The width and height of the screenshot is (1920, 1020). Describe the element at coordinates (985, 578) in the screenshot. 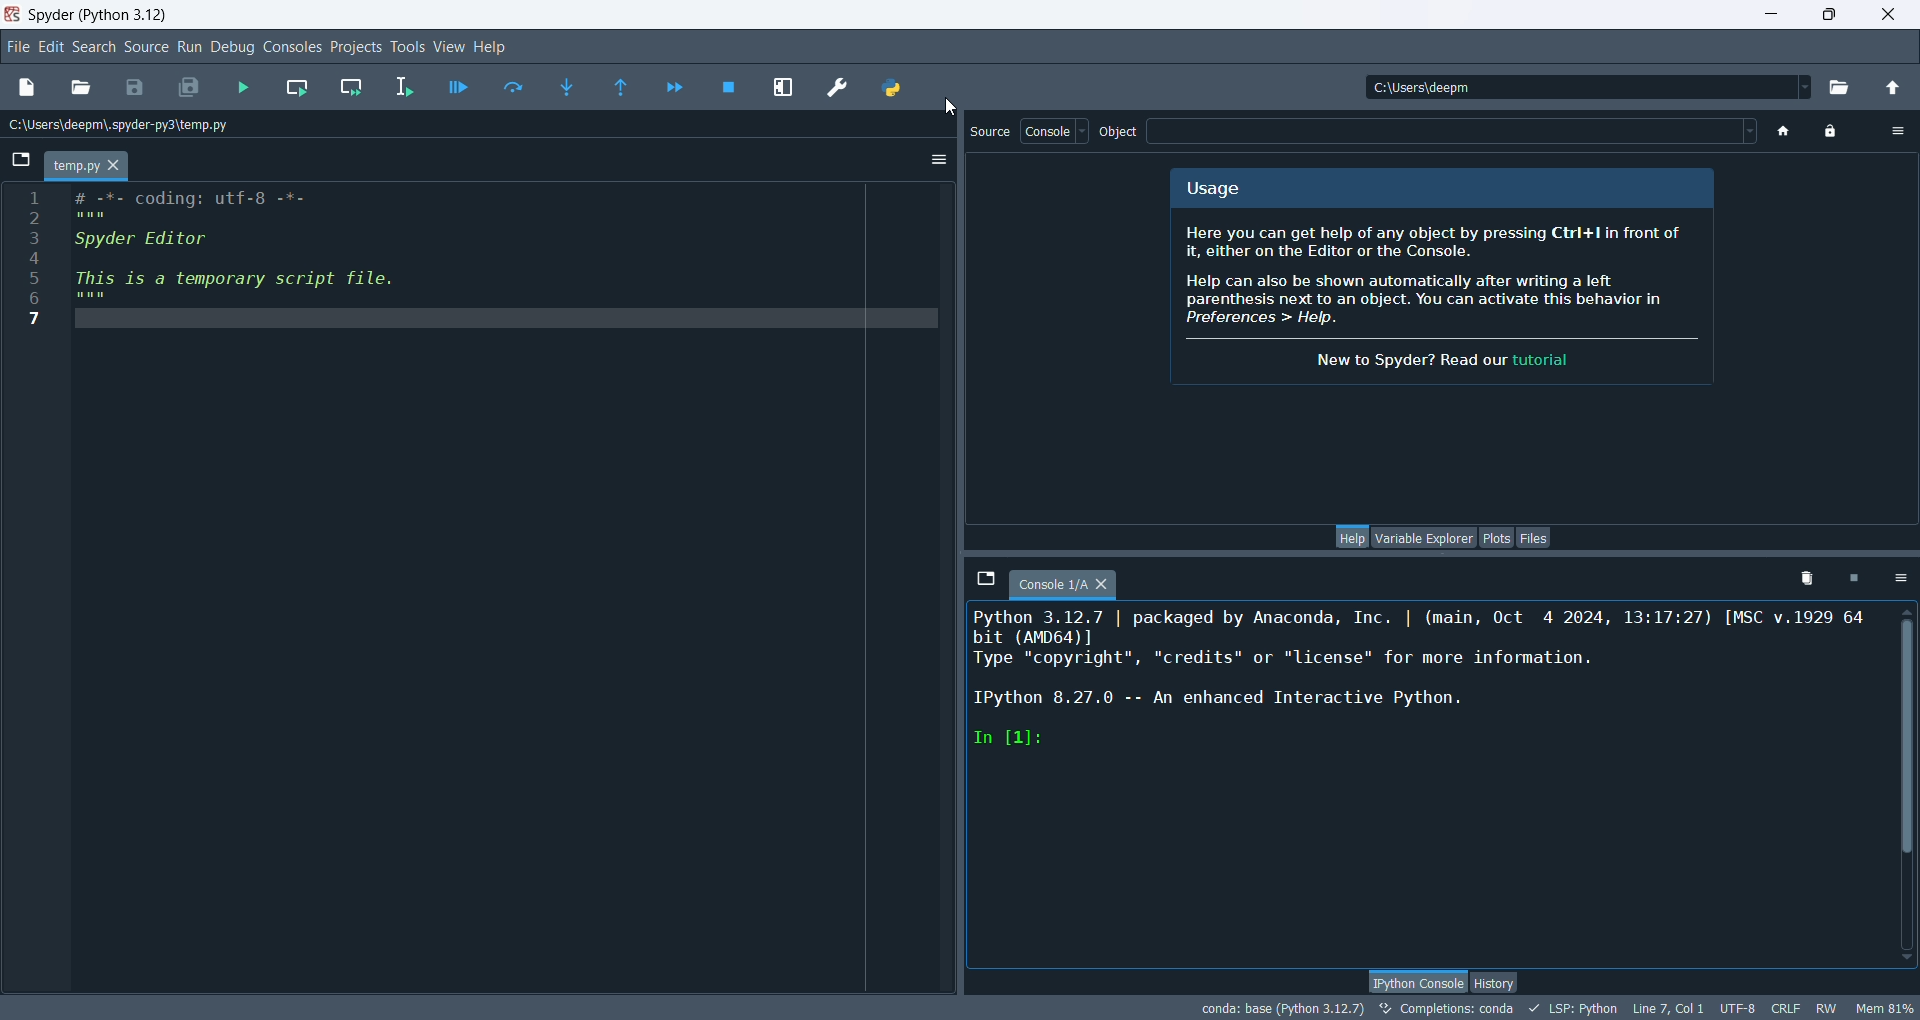

I see `browse tabs` at that location.